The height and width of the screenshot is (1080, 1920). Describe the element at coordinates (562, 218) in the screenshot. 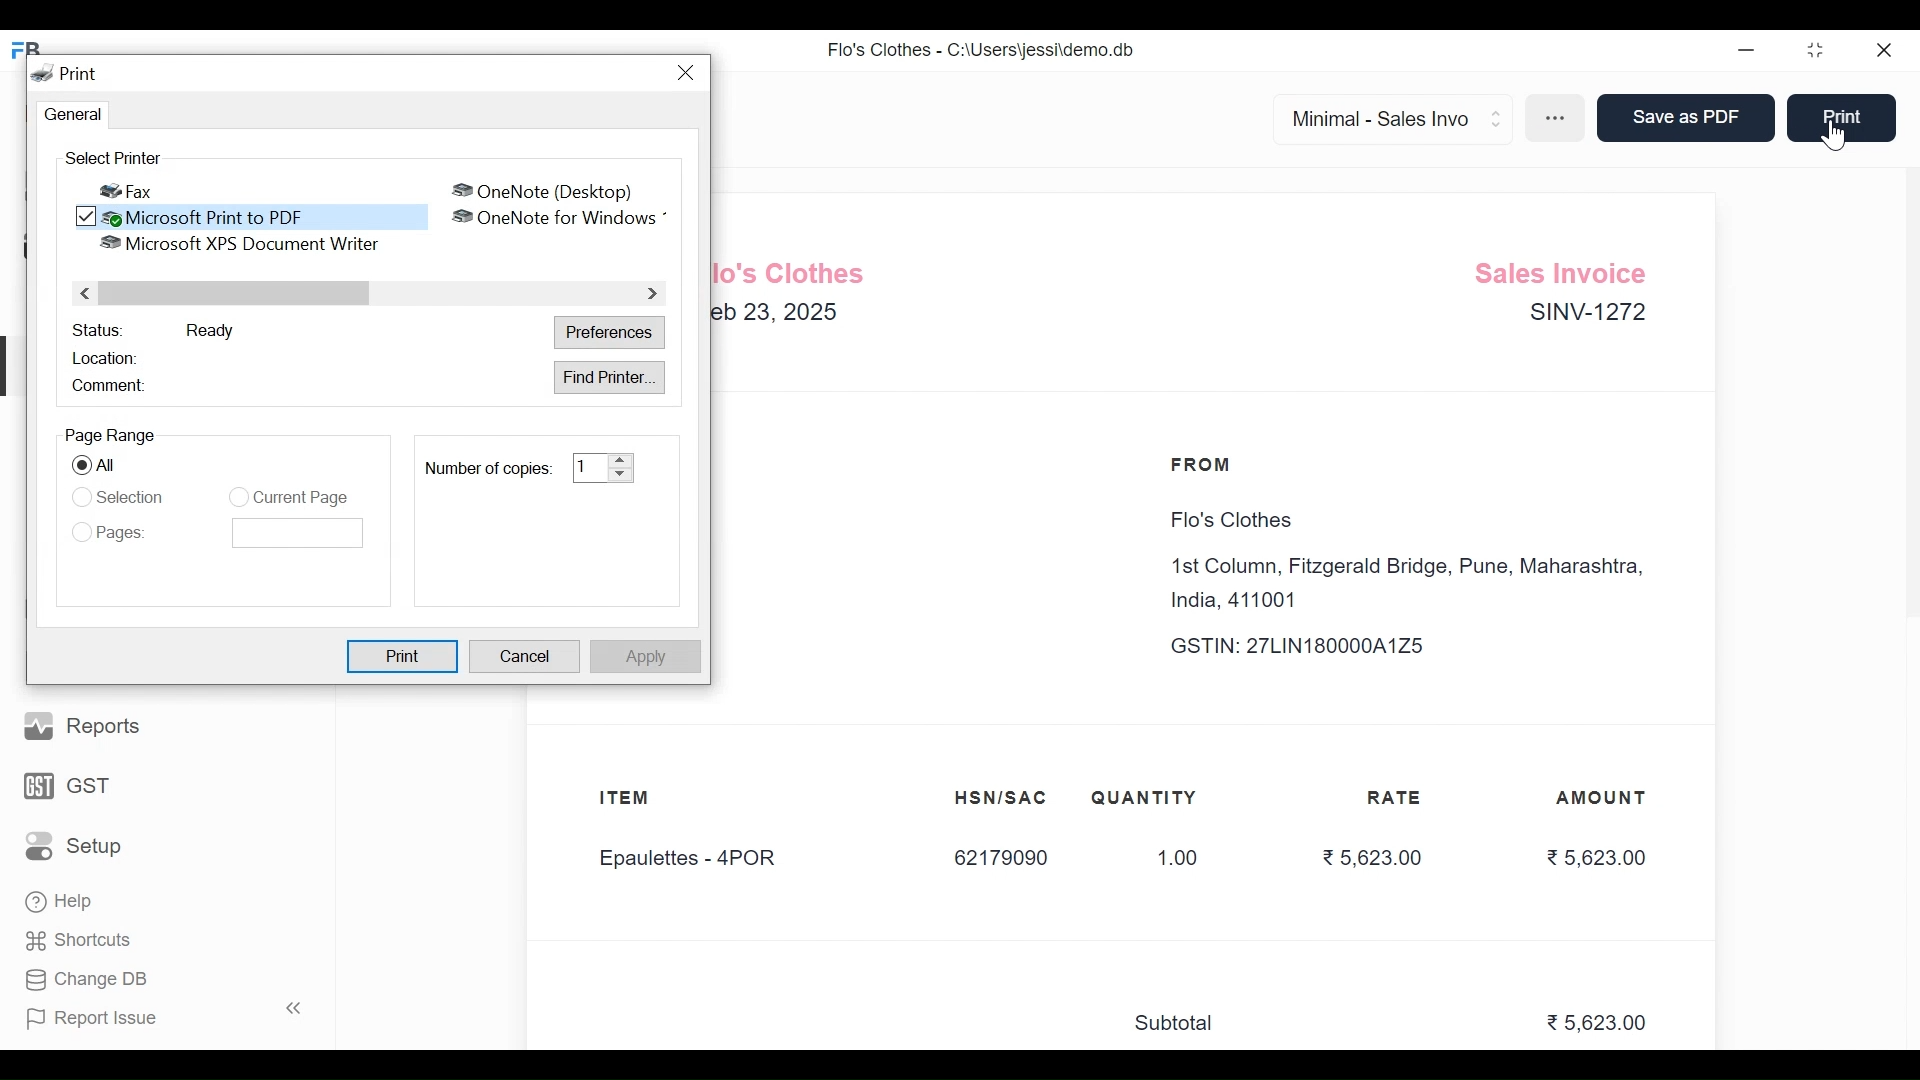

I see `OneNote for Windows *` at that location.